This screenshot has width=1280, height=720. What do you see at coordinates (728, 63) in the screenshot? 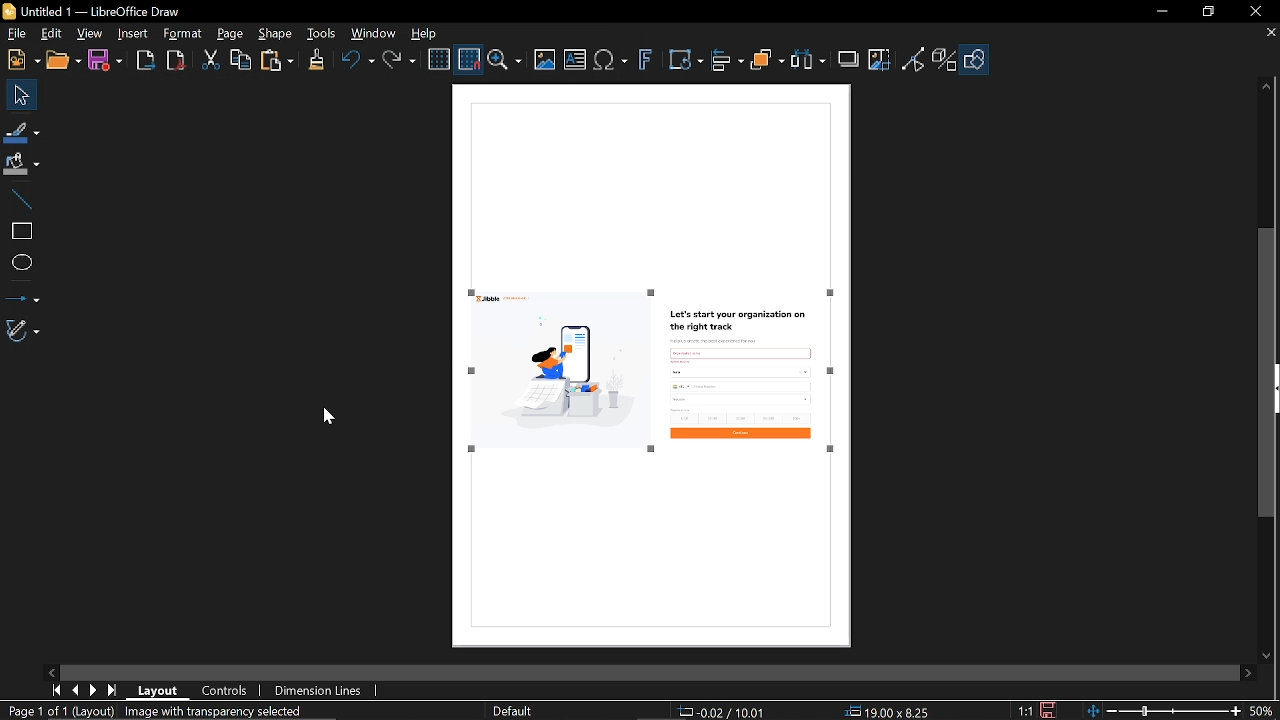
I see `Align` at bounding box center [728, 63].